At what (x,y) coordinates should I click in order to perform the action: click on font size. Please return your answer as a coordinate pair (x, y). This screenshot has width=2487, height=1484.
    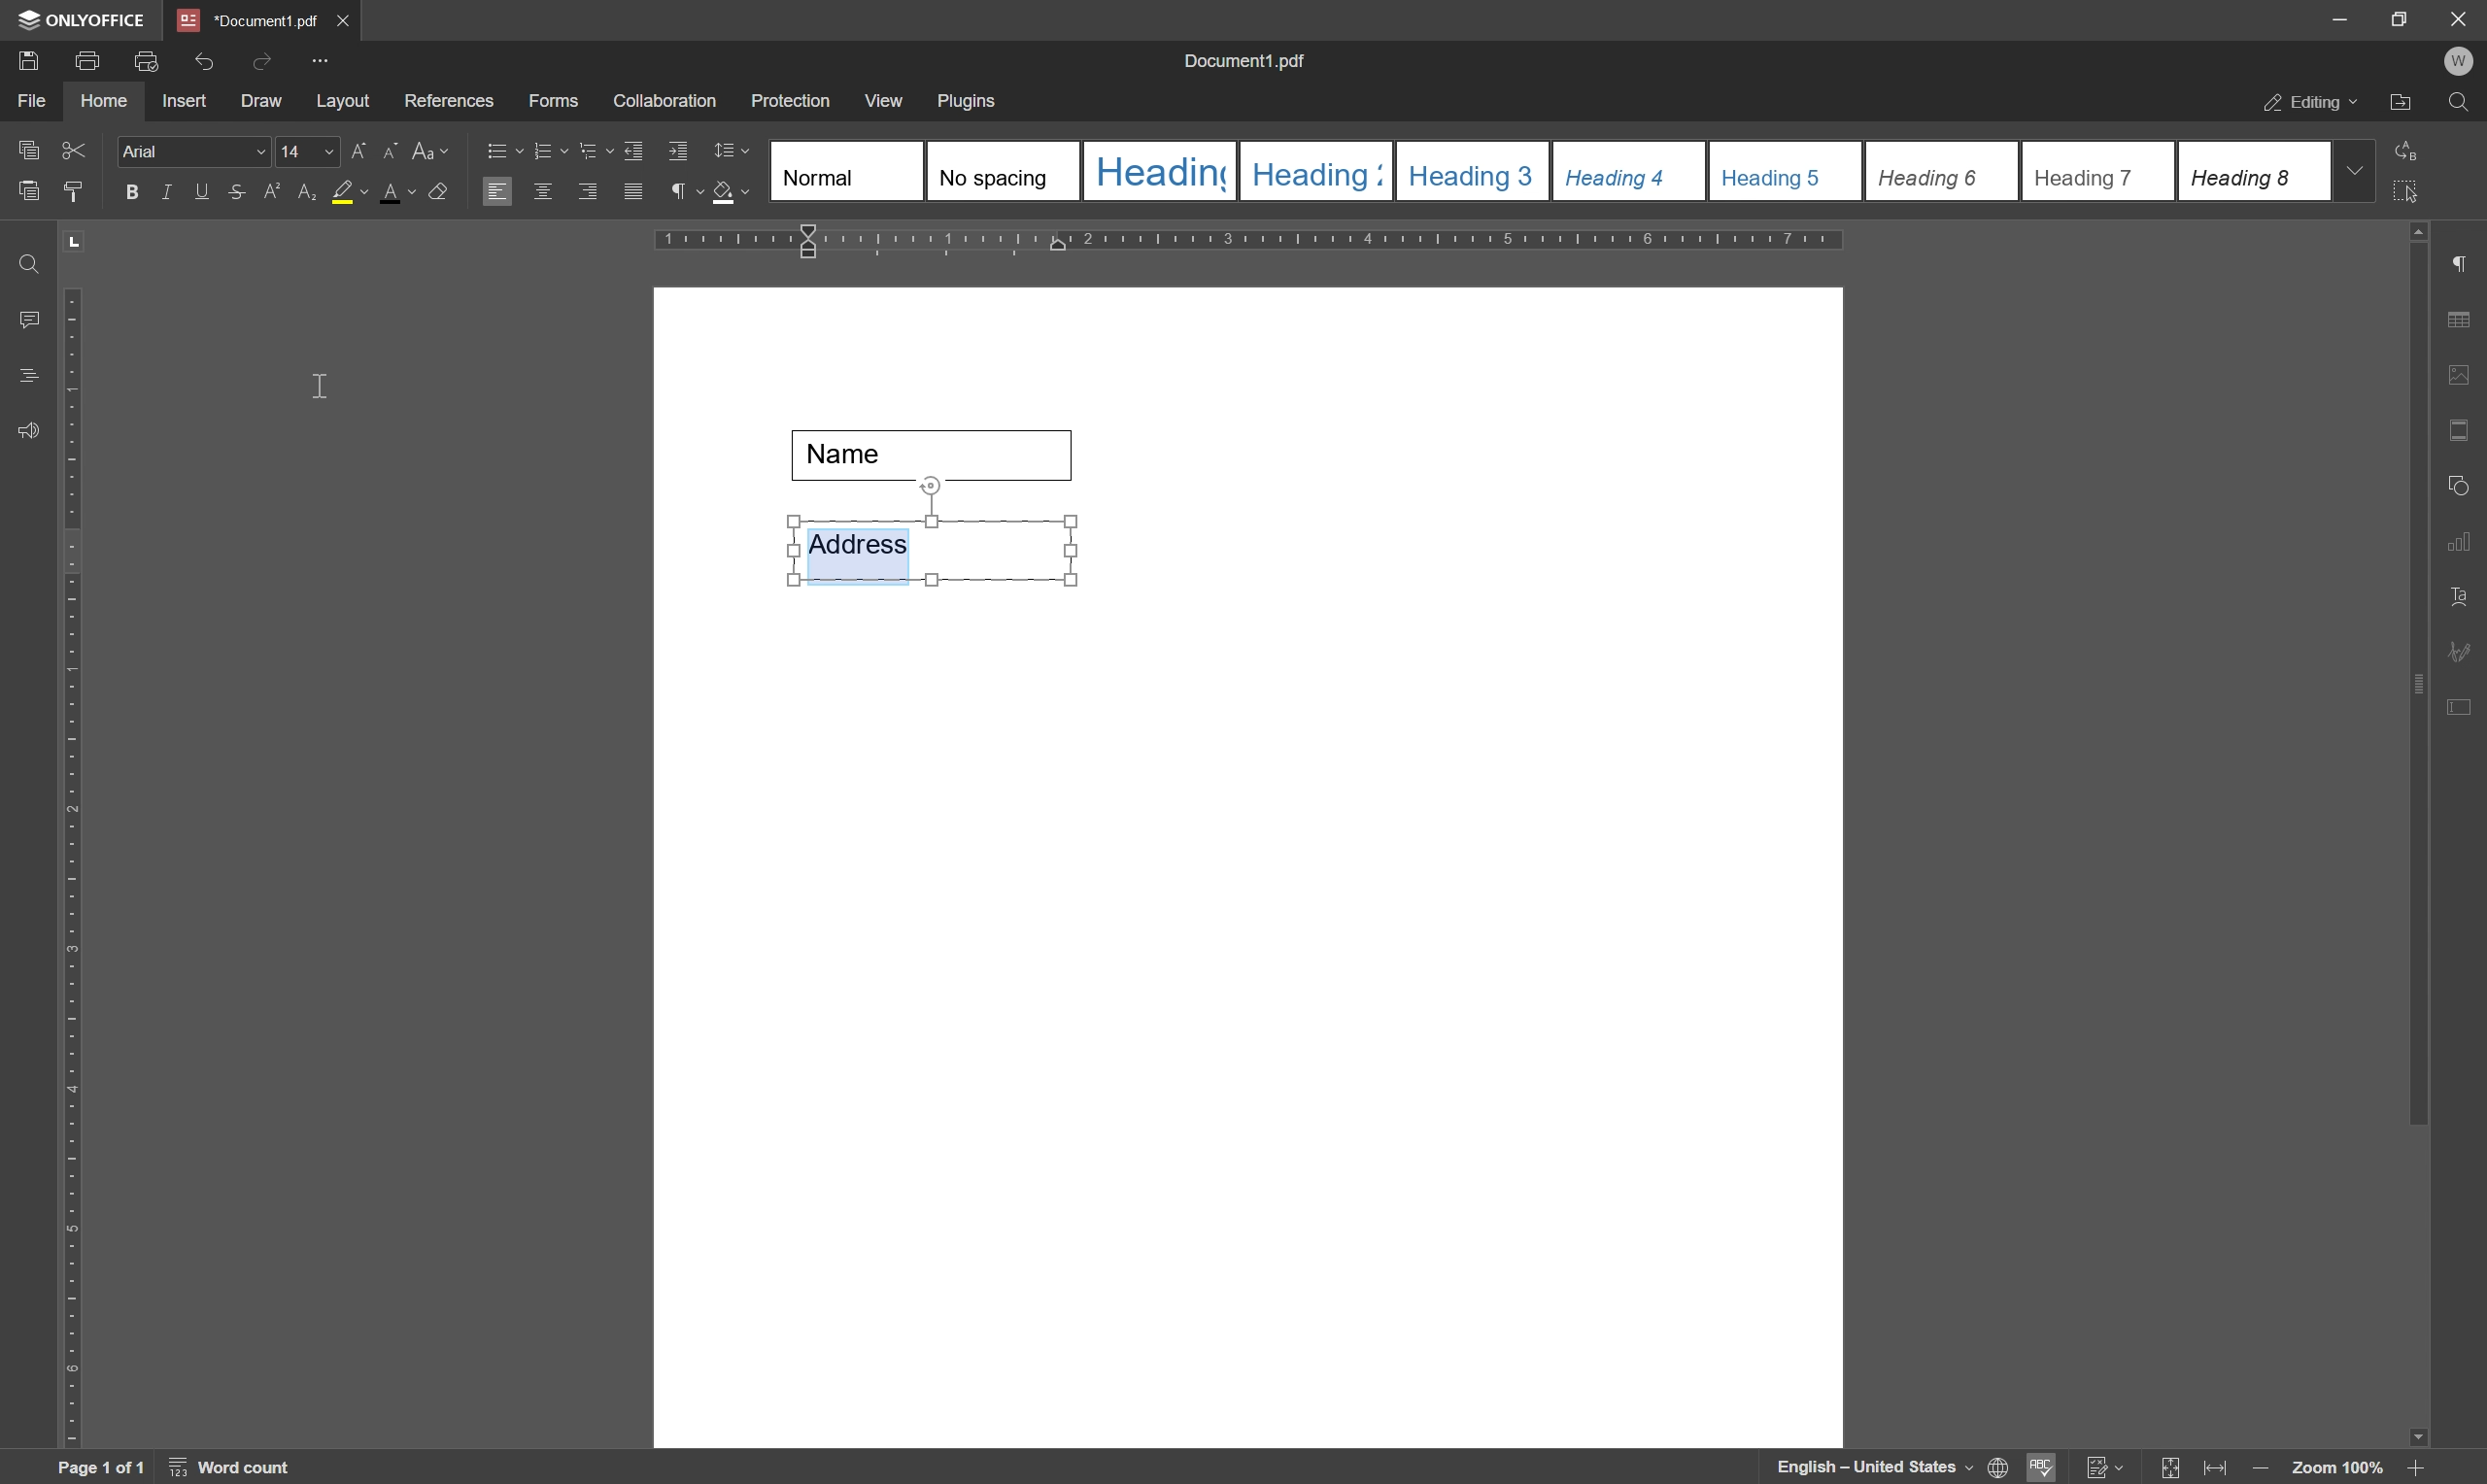
    Looking at the image, I should click on (294, 151).